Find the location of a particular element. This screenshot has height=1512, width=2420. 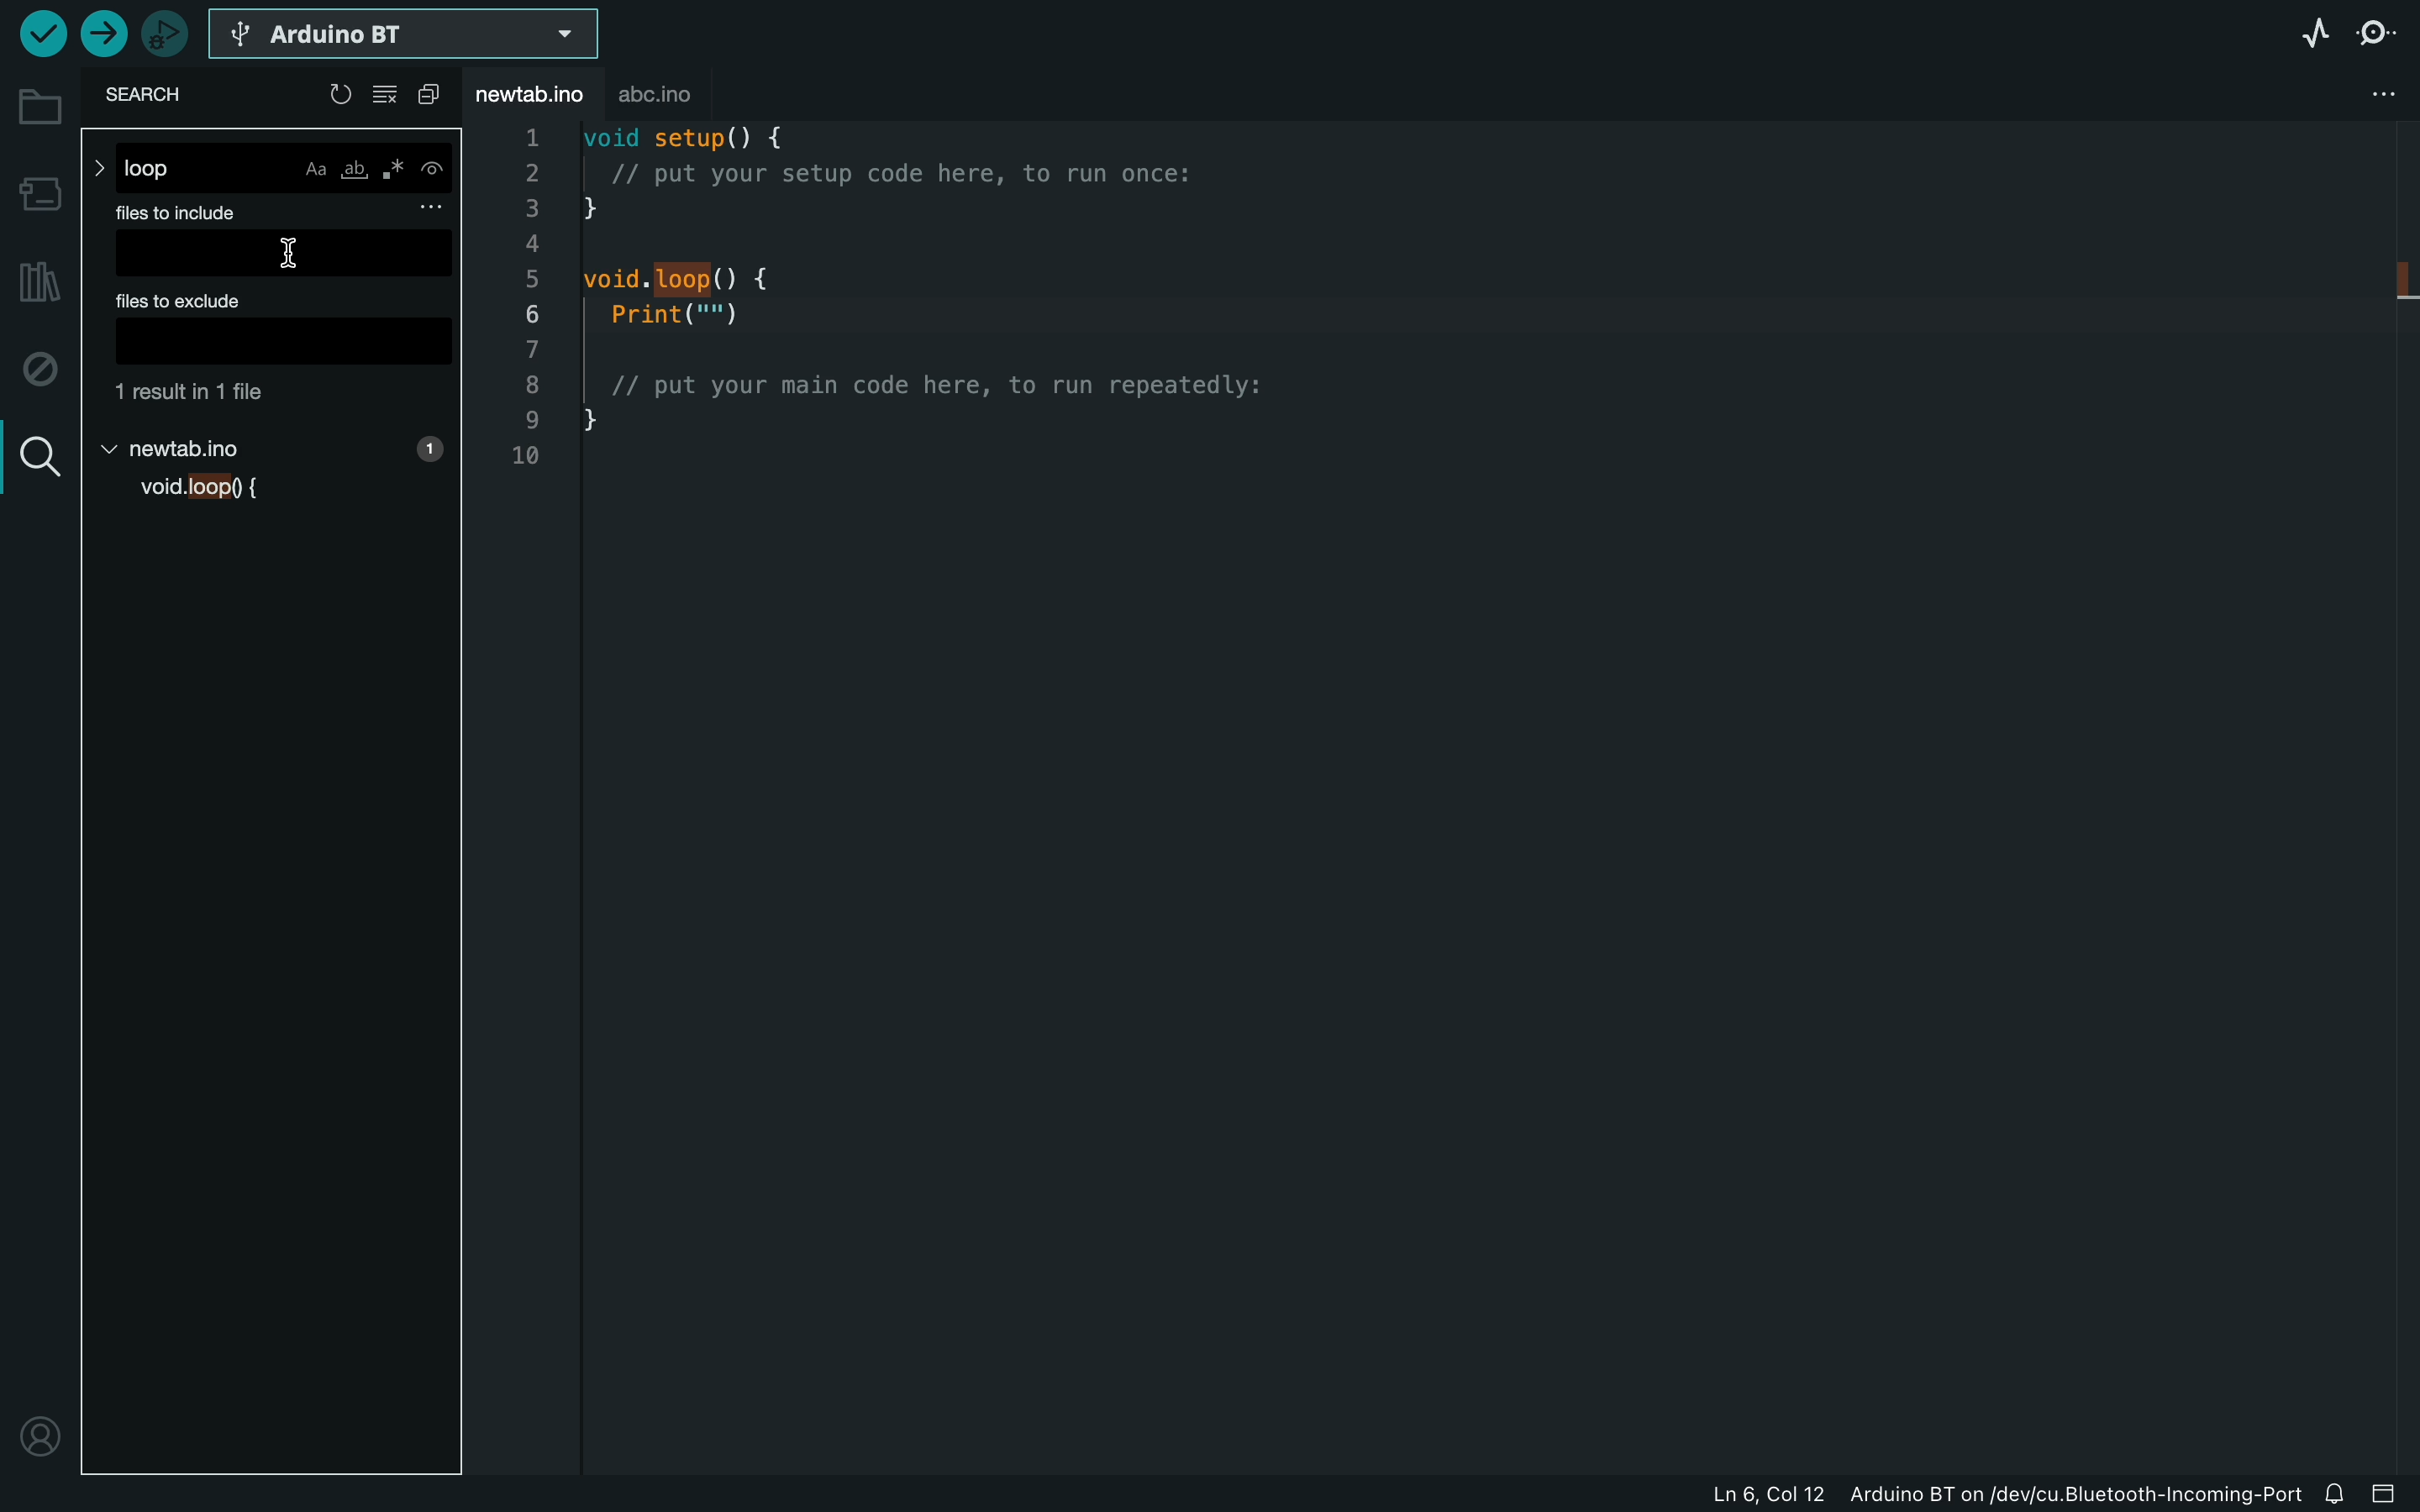

file setting is located at coordinates (2372, 94).